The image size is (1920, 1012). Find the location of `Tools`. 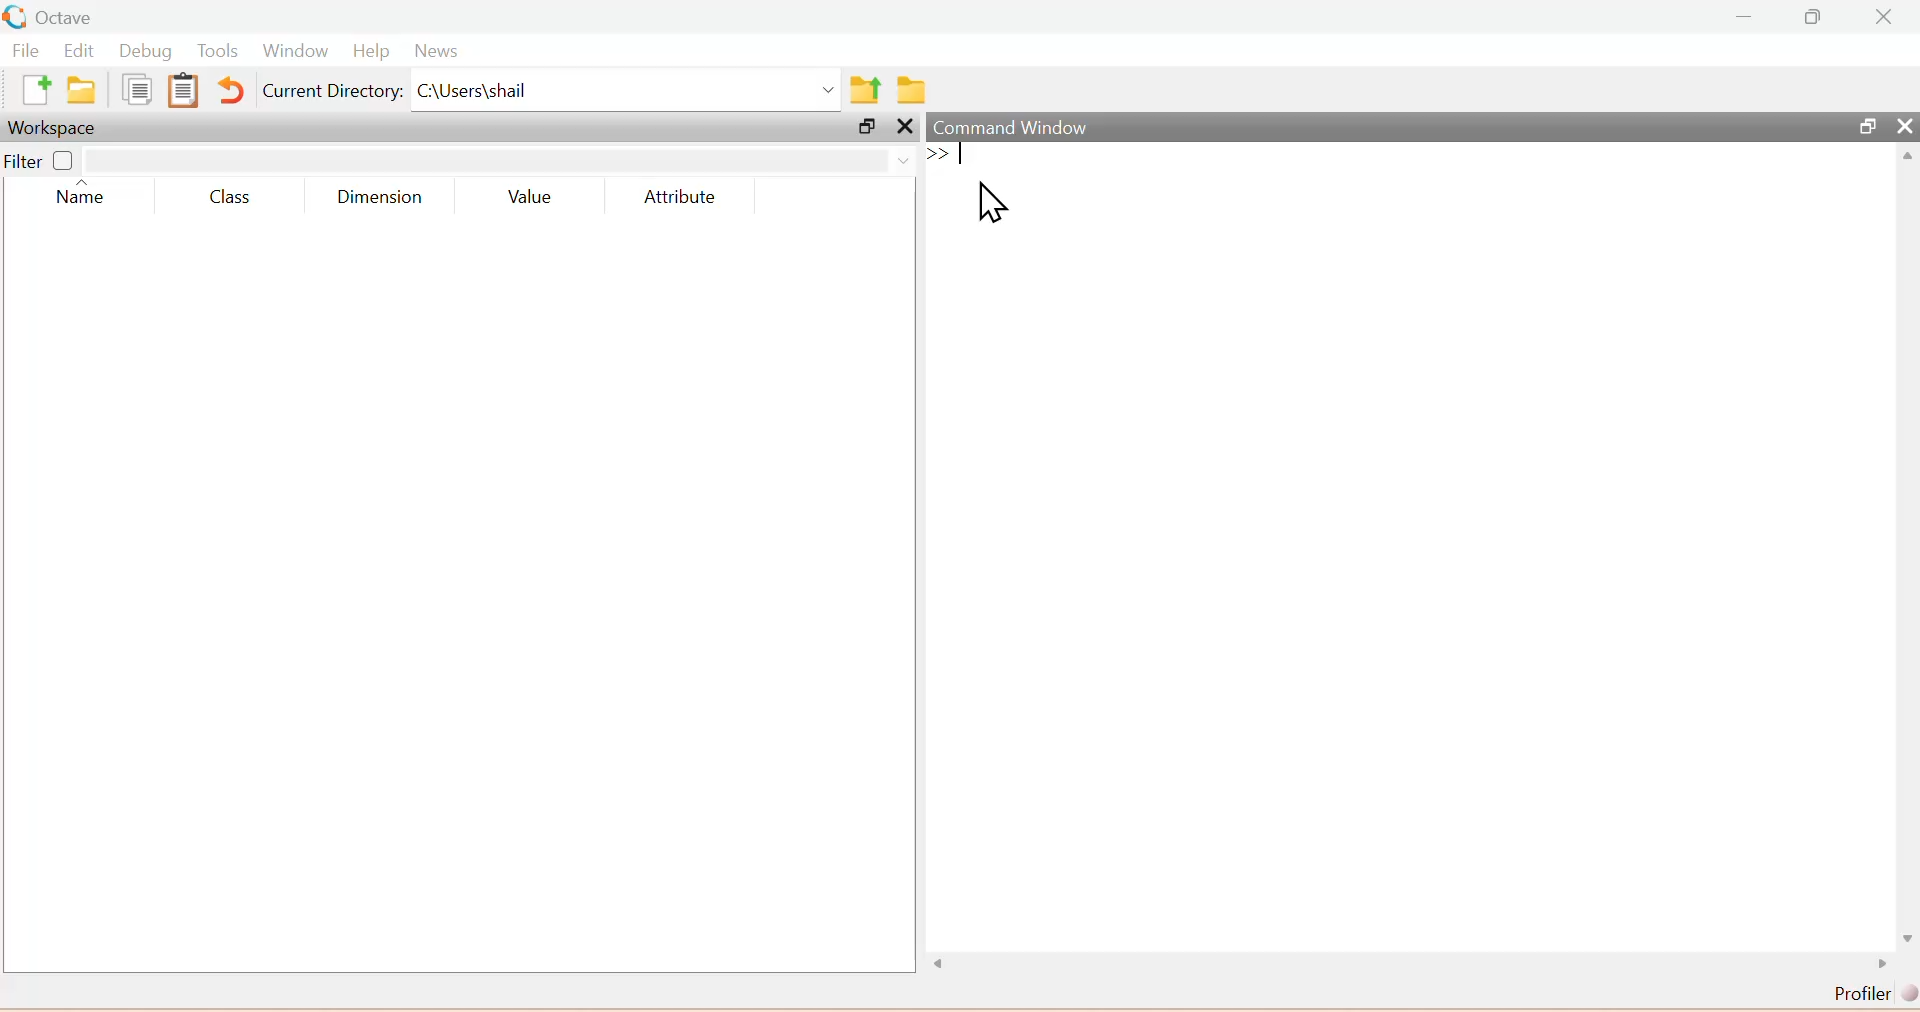

Tools is located at coordinates (218, 53).